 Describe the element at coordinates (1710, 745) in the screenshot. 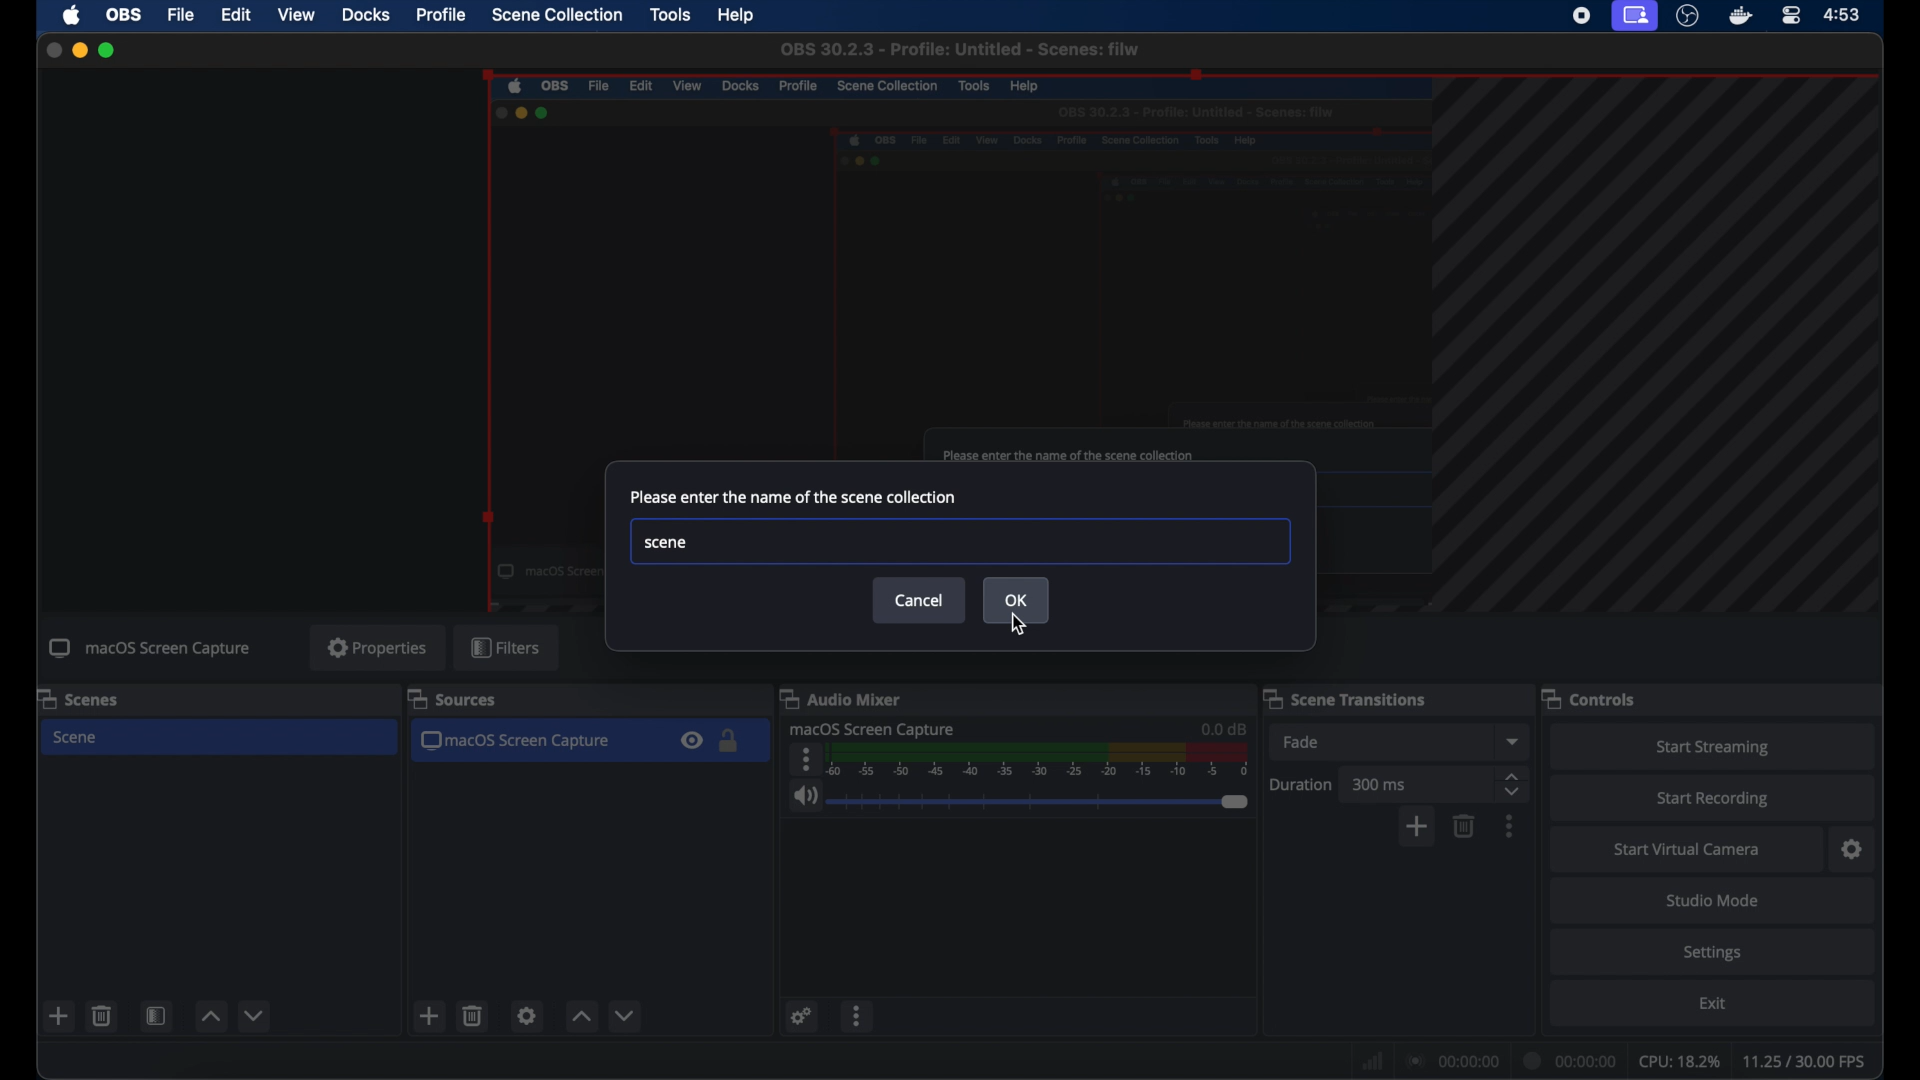

I see `start streaming` at that location.